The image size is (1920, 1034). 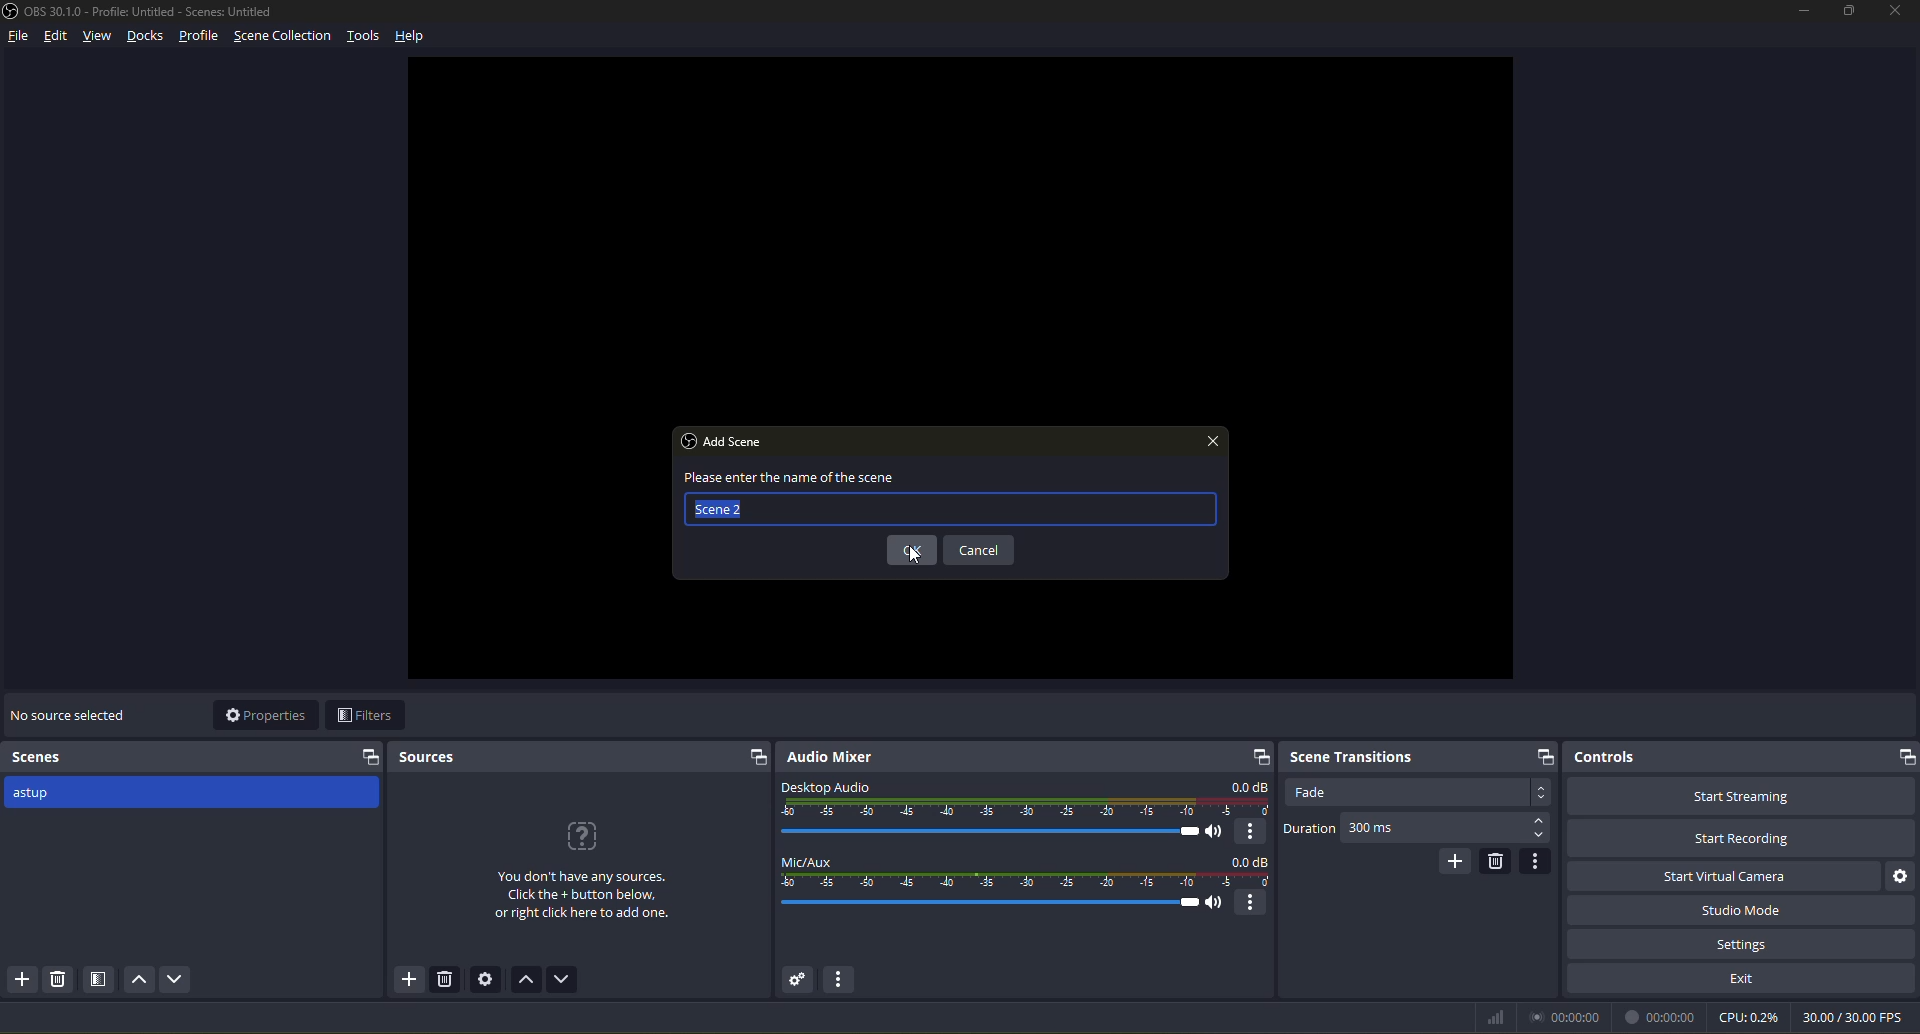 What do you see at coordinates (824, 788) in the screenshot?
I see `desktop audio` at bounding box center [824, 788].